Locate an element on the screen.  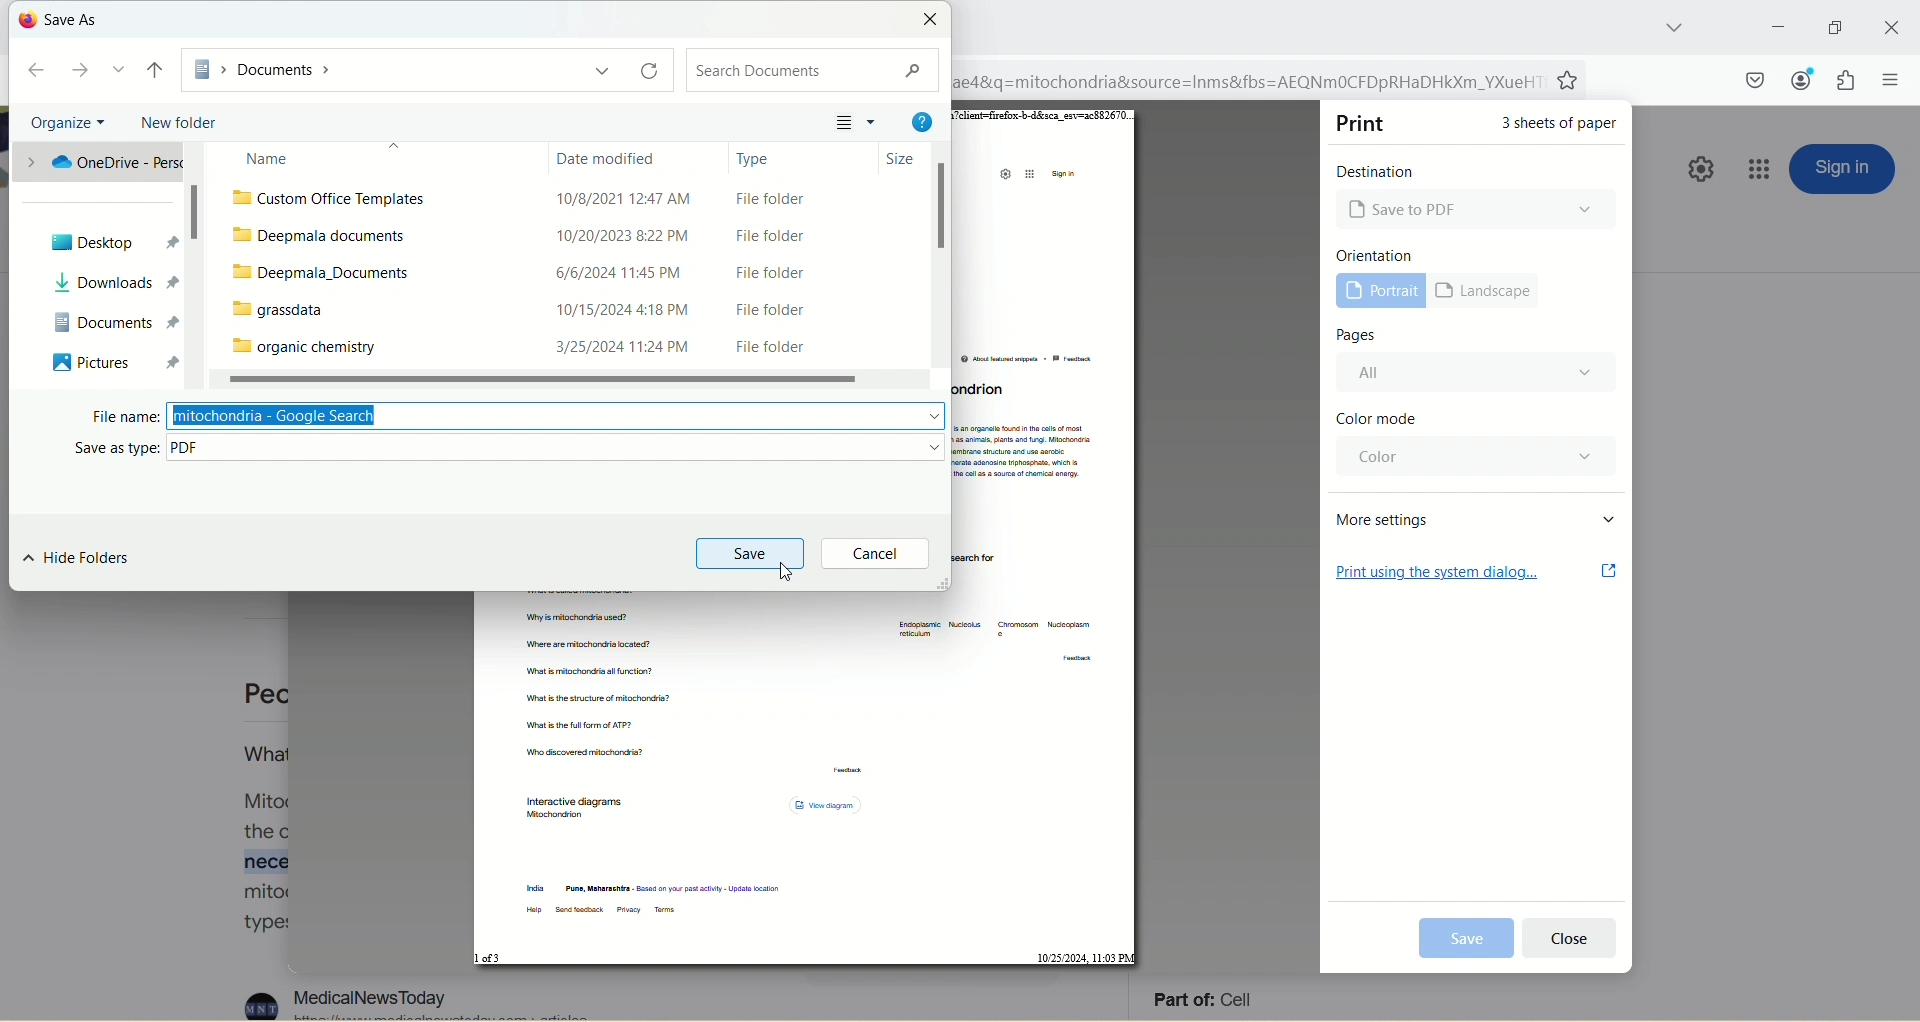
destination is located at coordinates (1380, 170).